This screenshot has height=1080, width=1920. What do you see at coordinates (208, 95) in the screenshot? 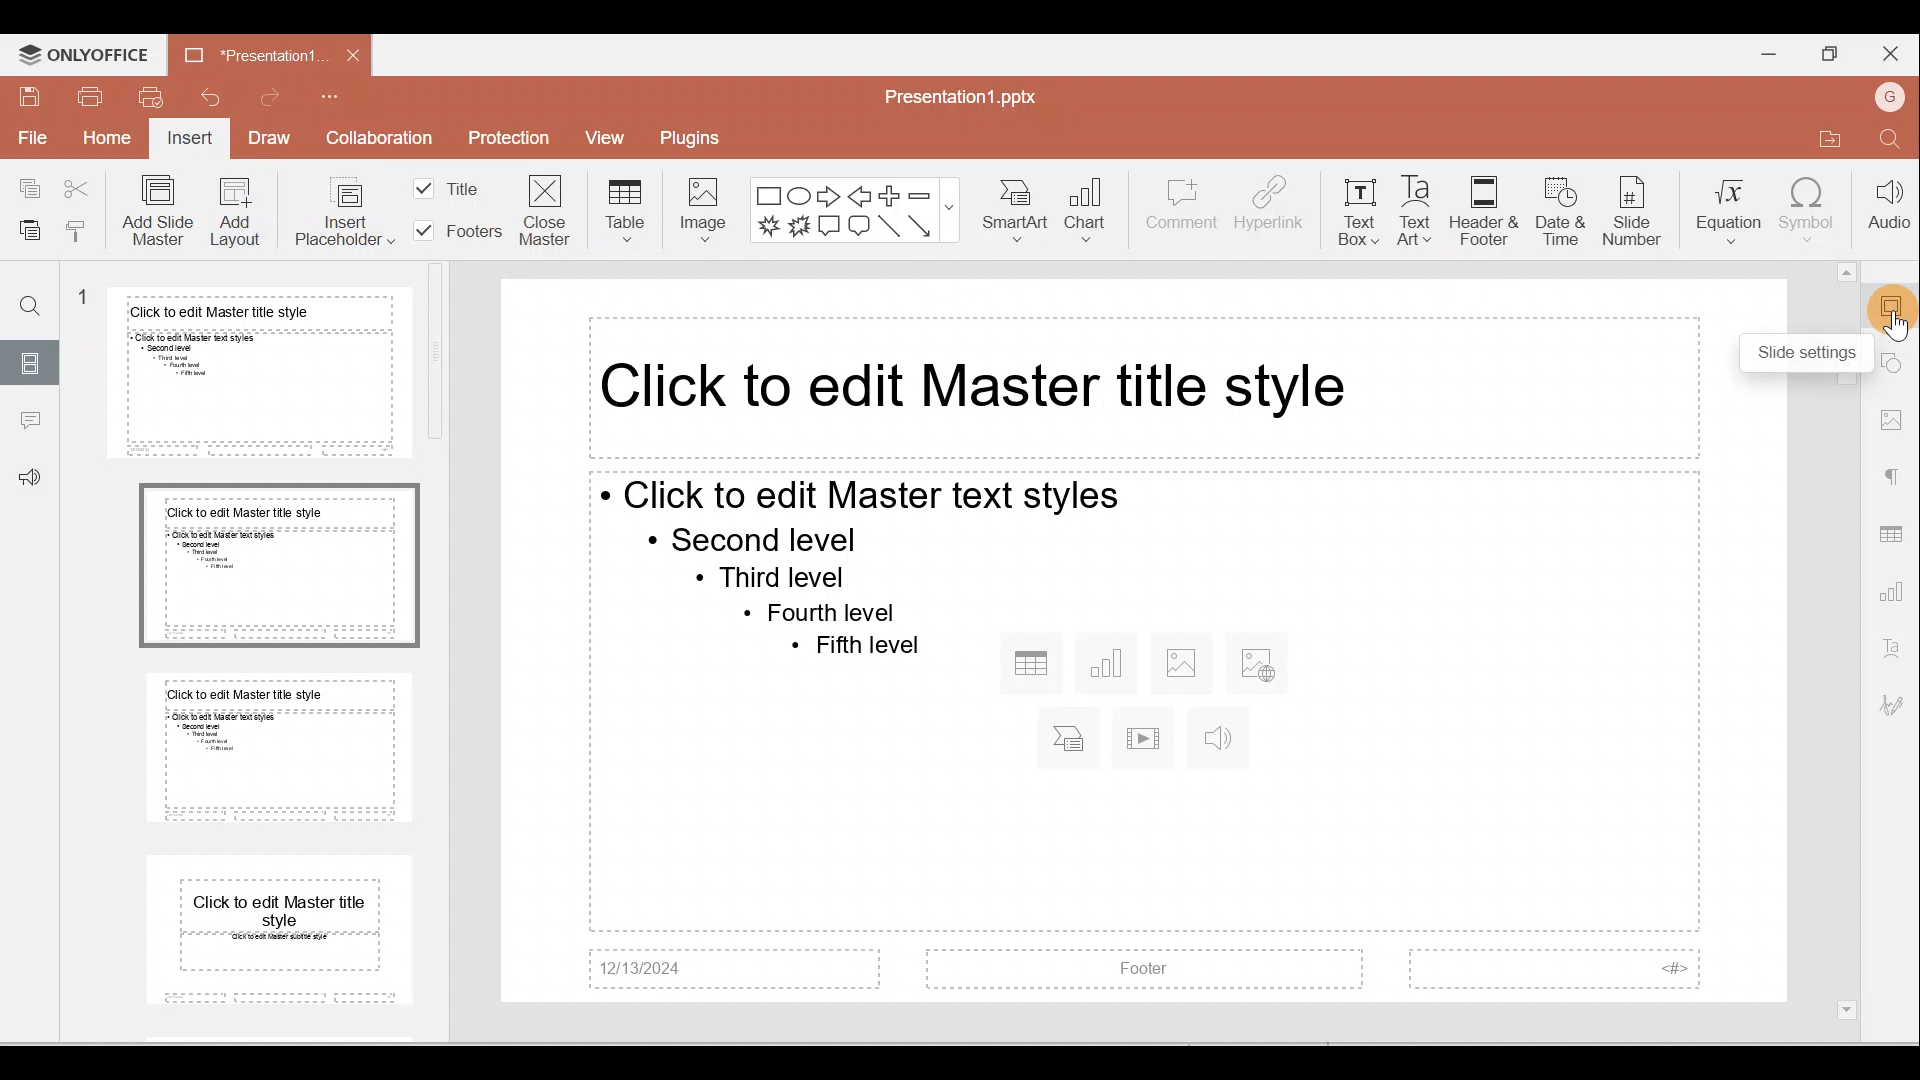
I see `Undo` at bounding box center [208, 95].